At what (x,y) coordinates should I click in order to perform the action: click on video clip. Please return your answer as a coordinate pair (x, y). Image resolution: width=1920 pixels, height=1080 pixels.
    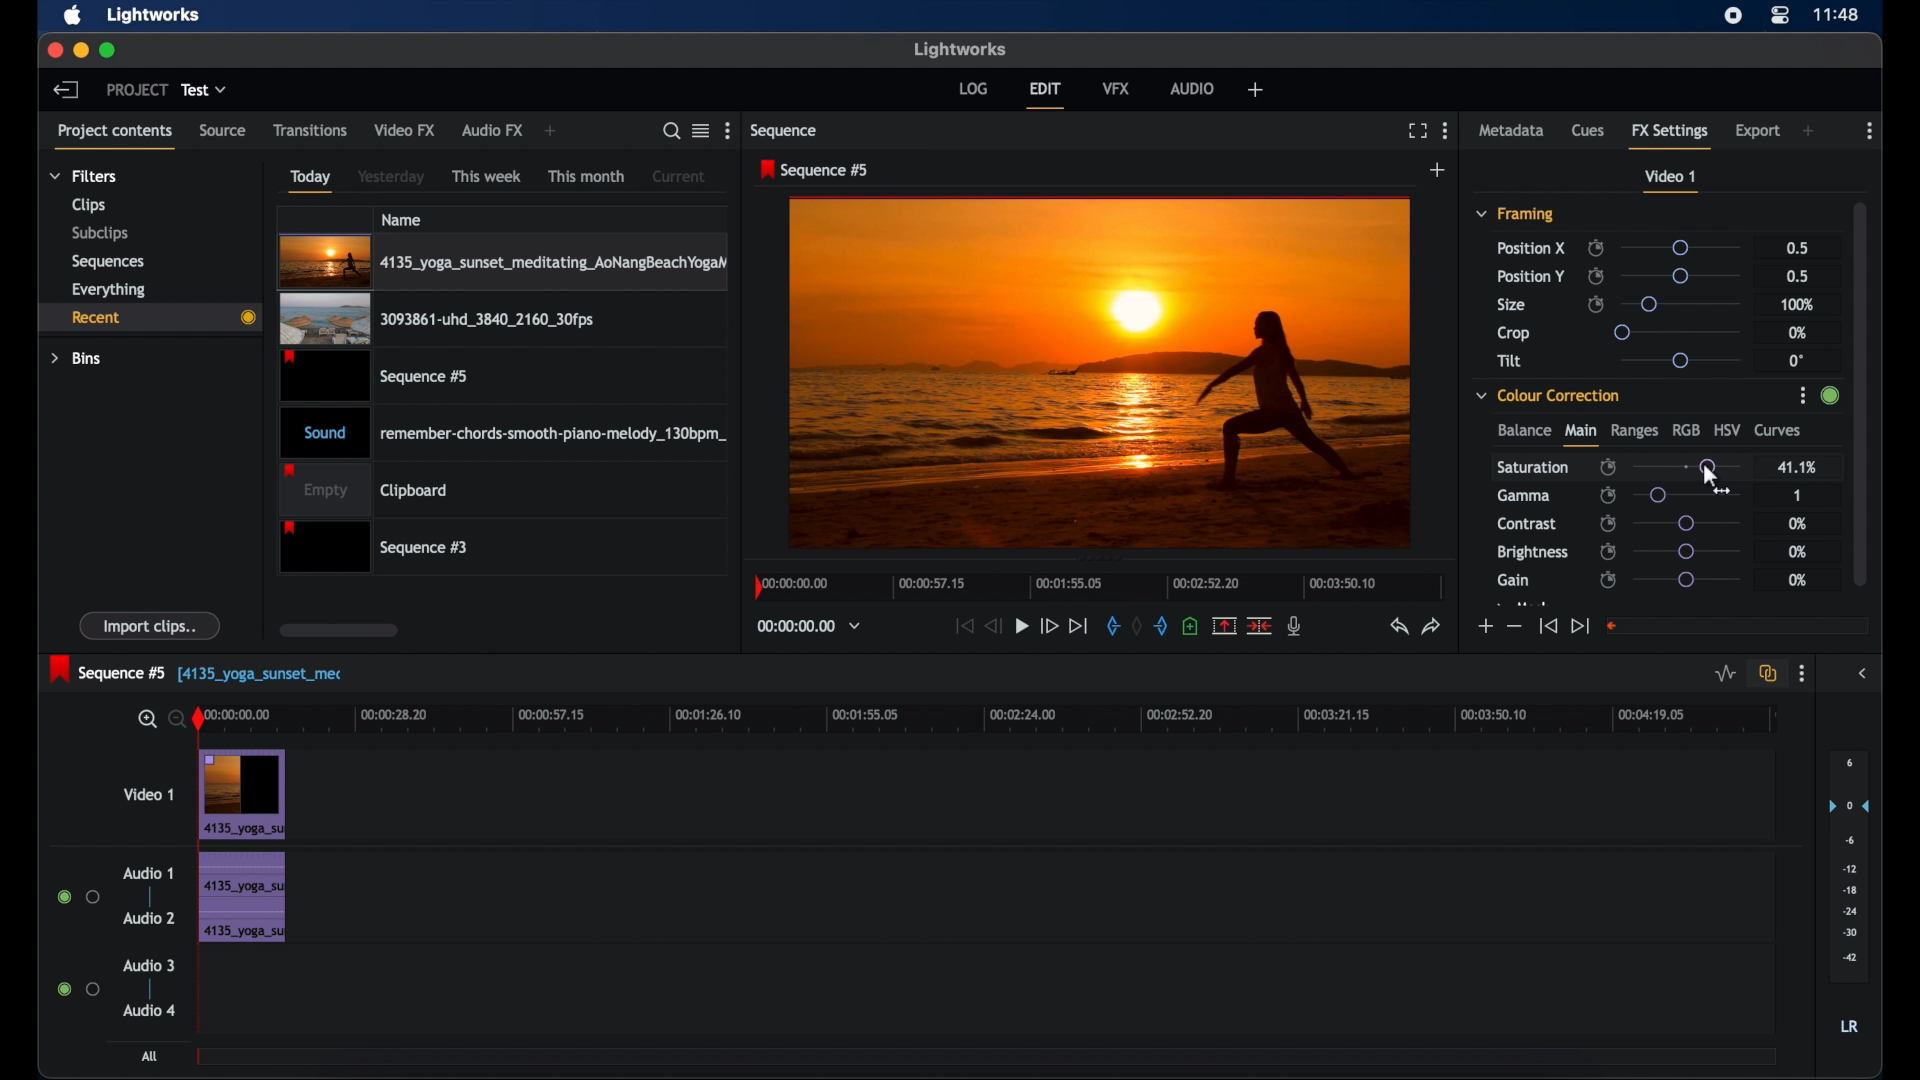
    Looking at the image, I should click on (436, 320).